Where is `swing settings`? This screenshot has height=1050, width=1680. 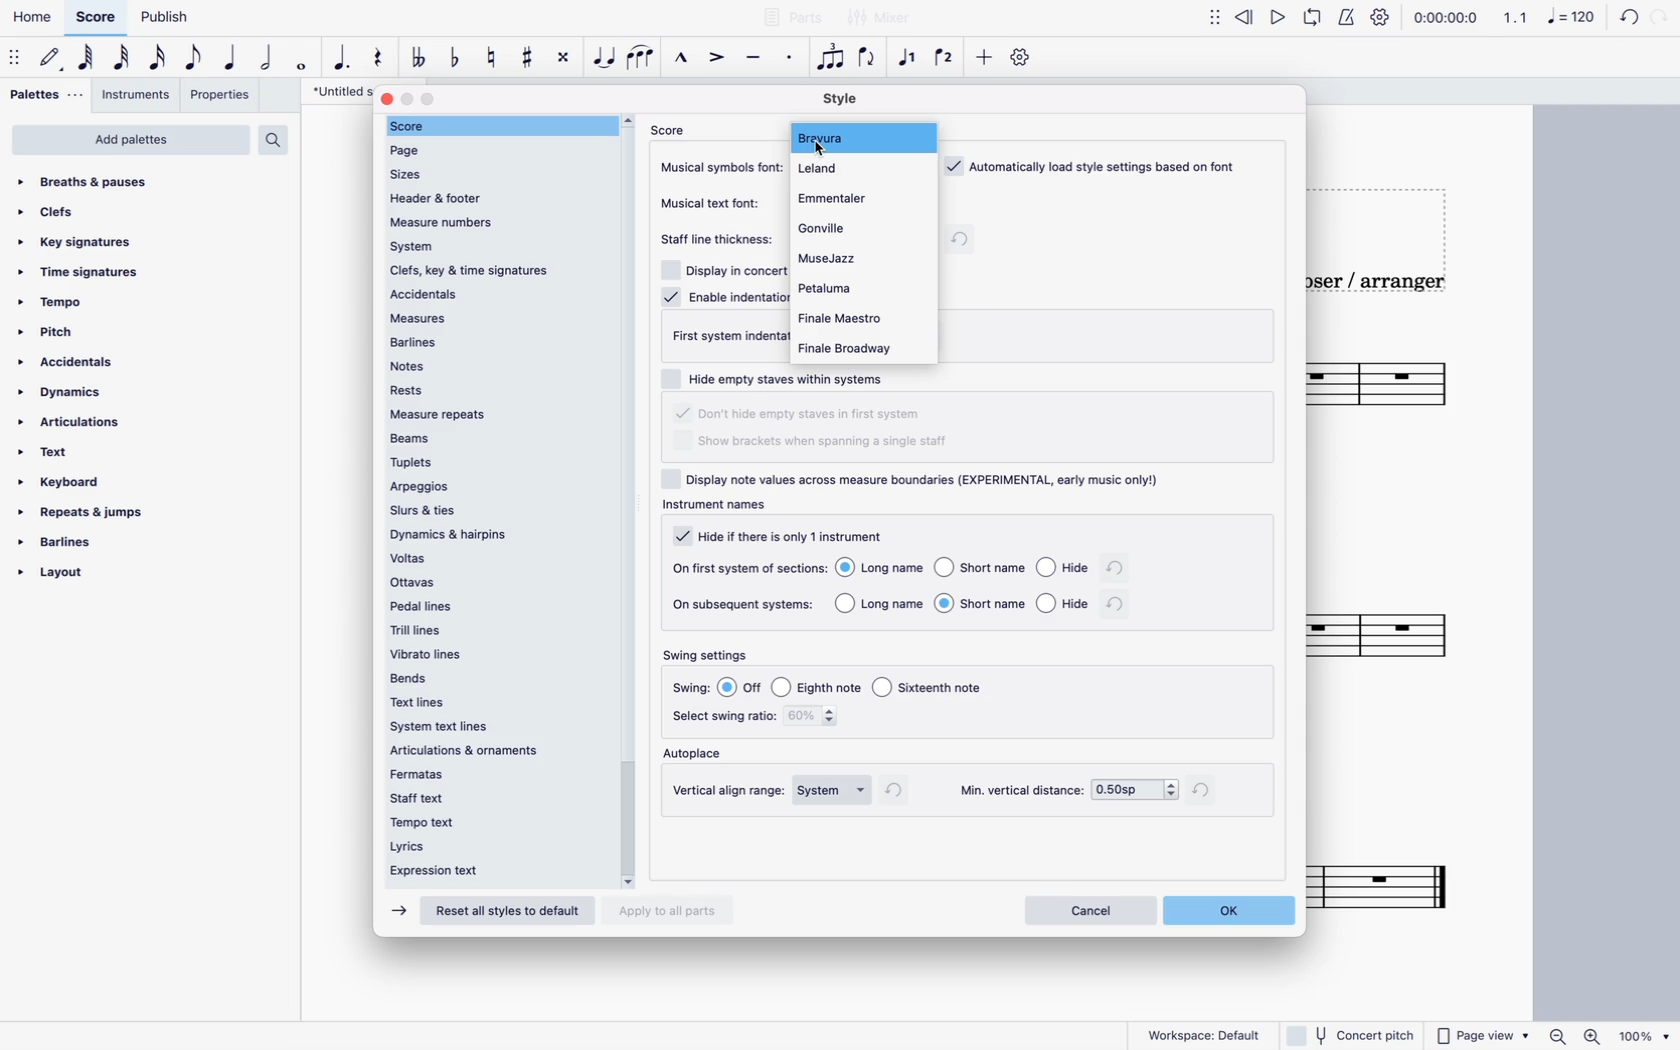
swing settings is located at coordinates (712, 656).